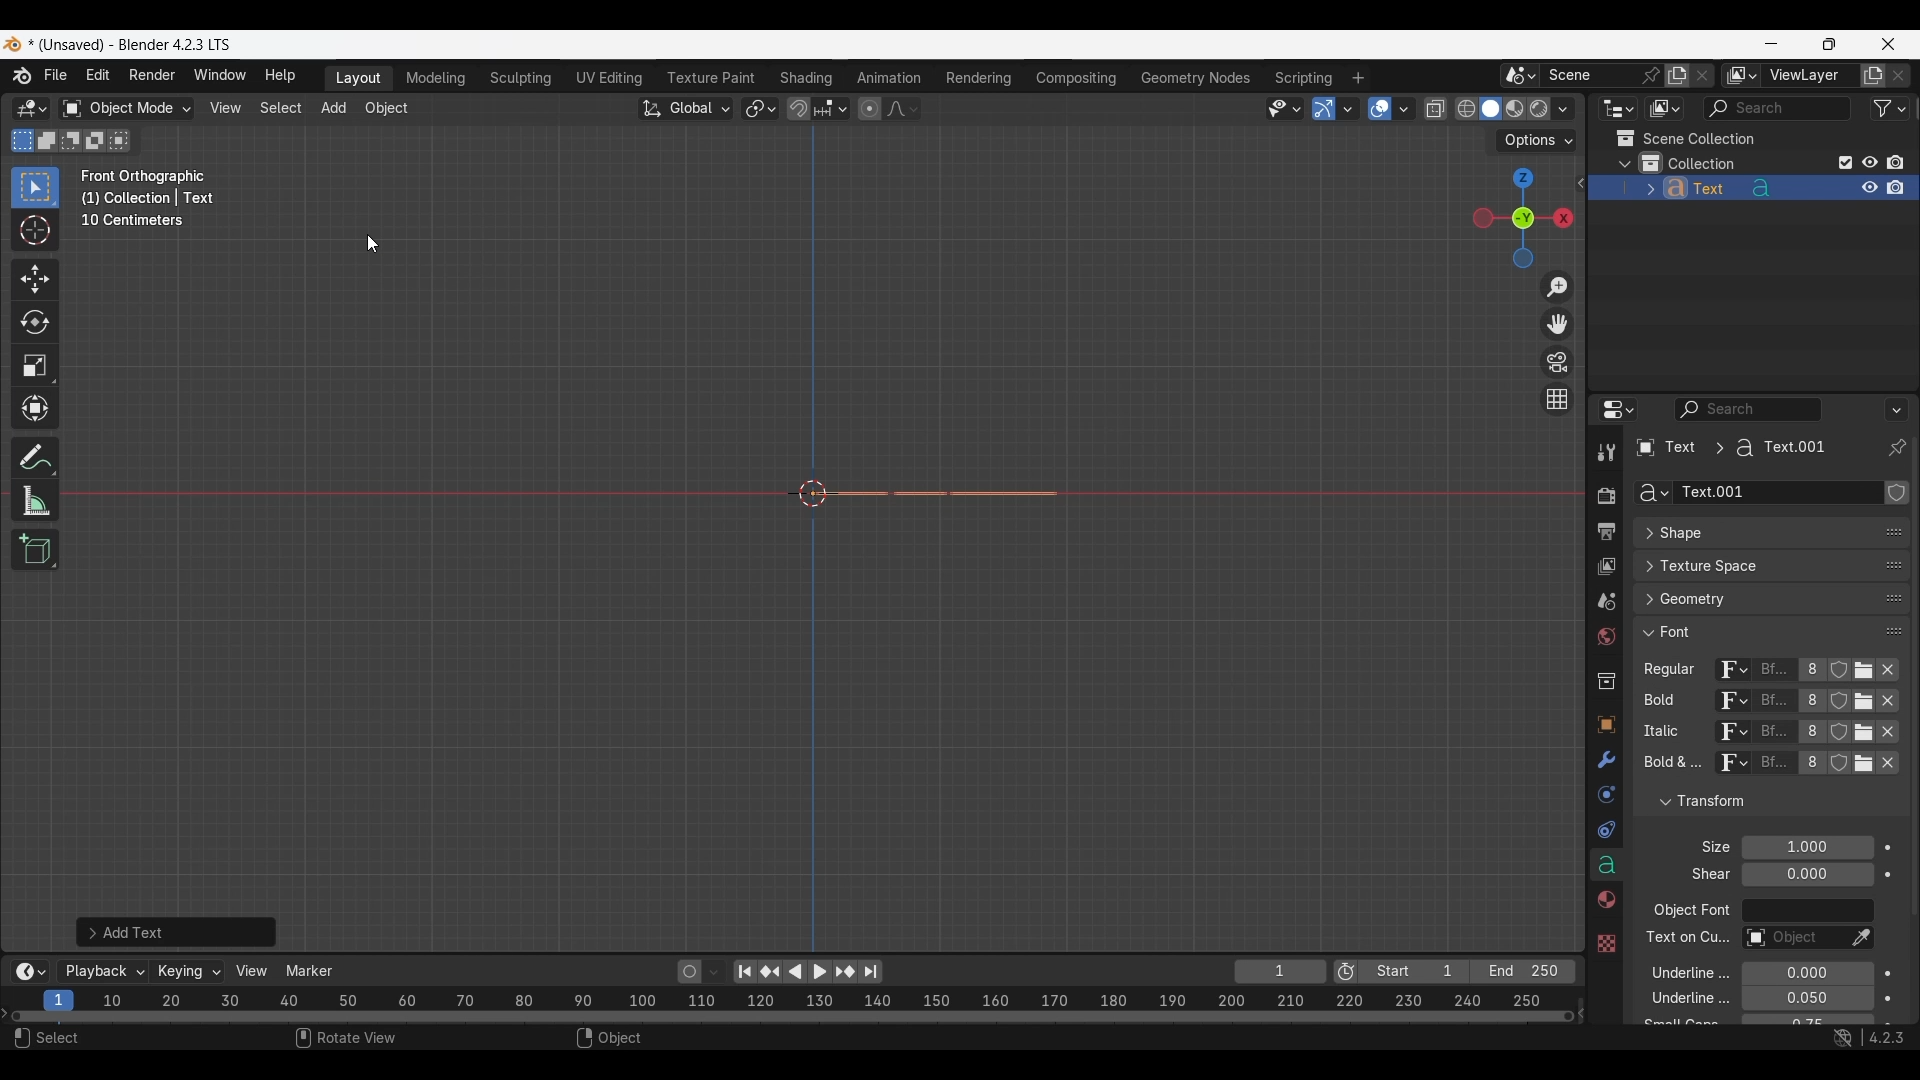  I want to click on Toggle camera view, so click(1558, 361).